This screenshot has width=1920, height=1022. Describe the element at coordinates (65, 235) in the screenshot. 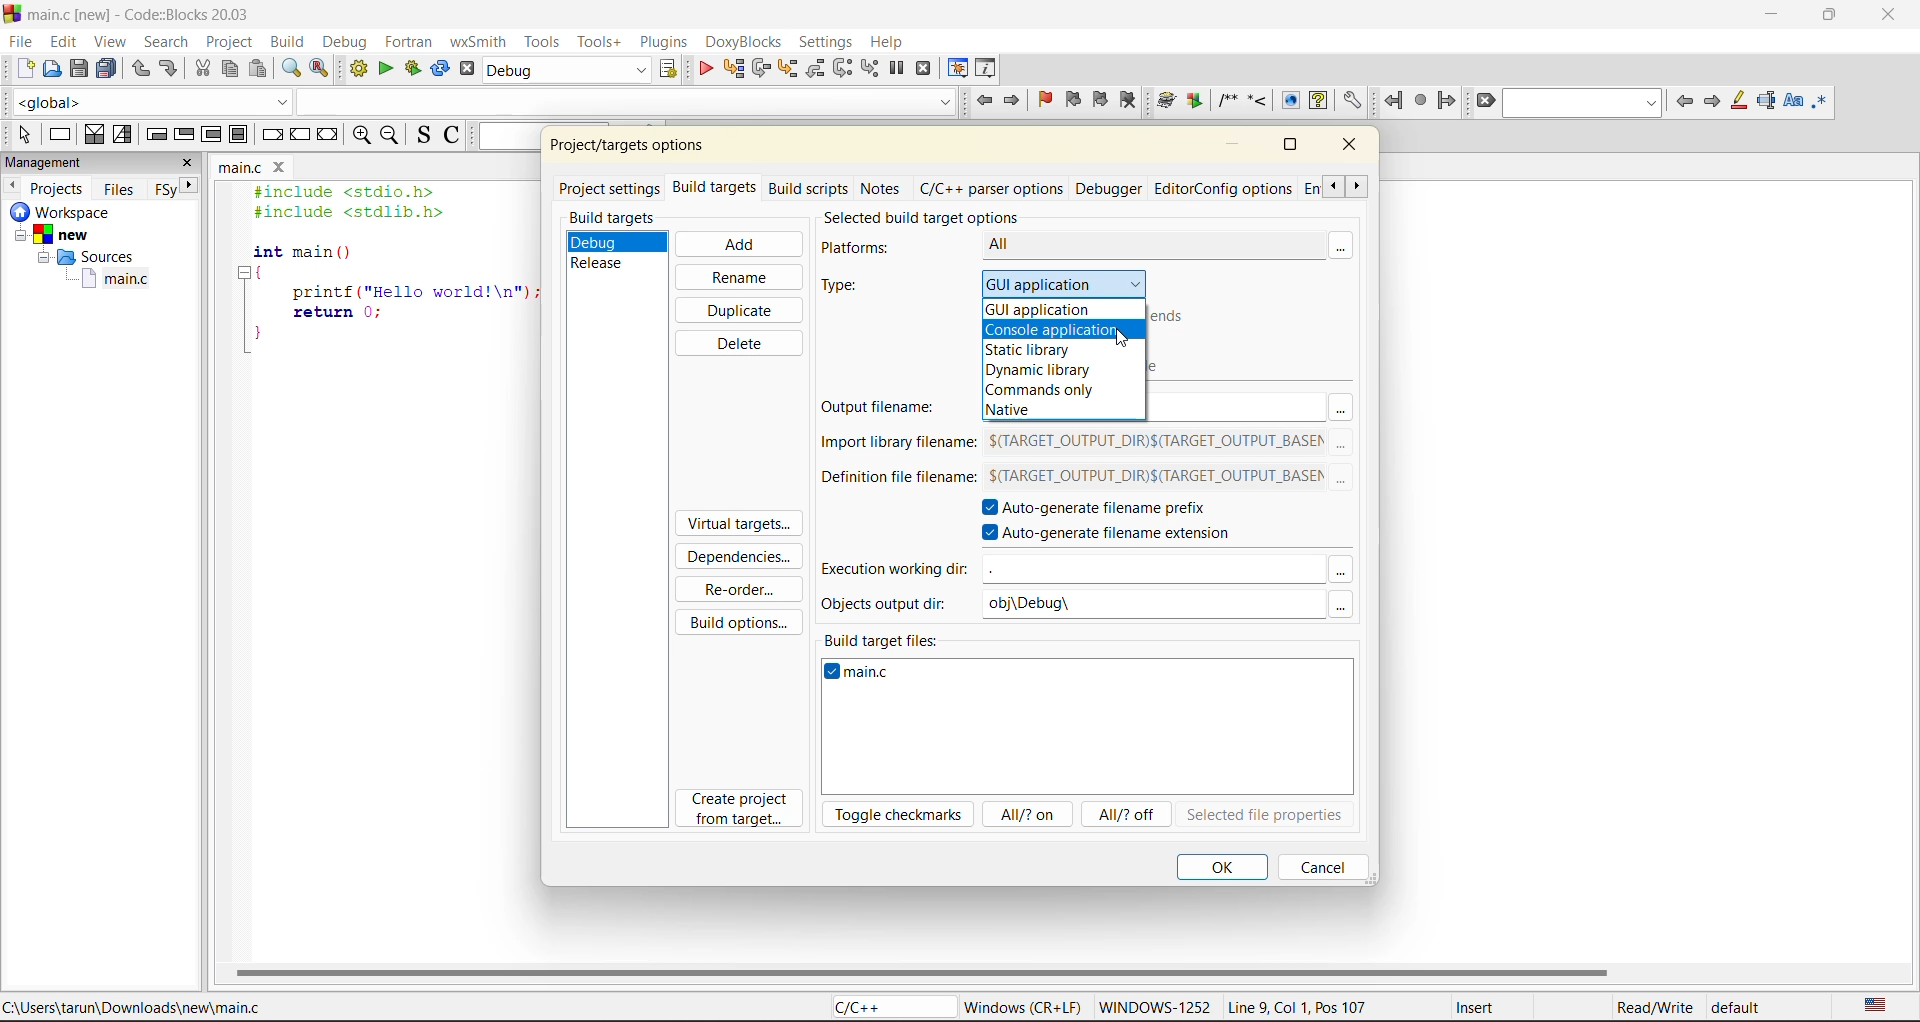

I see `New` at that location.